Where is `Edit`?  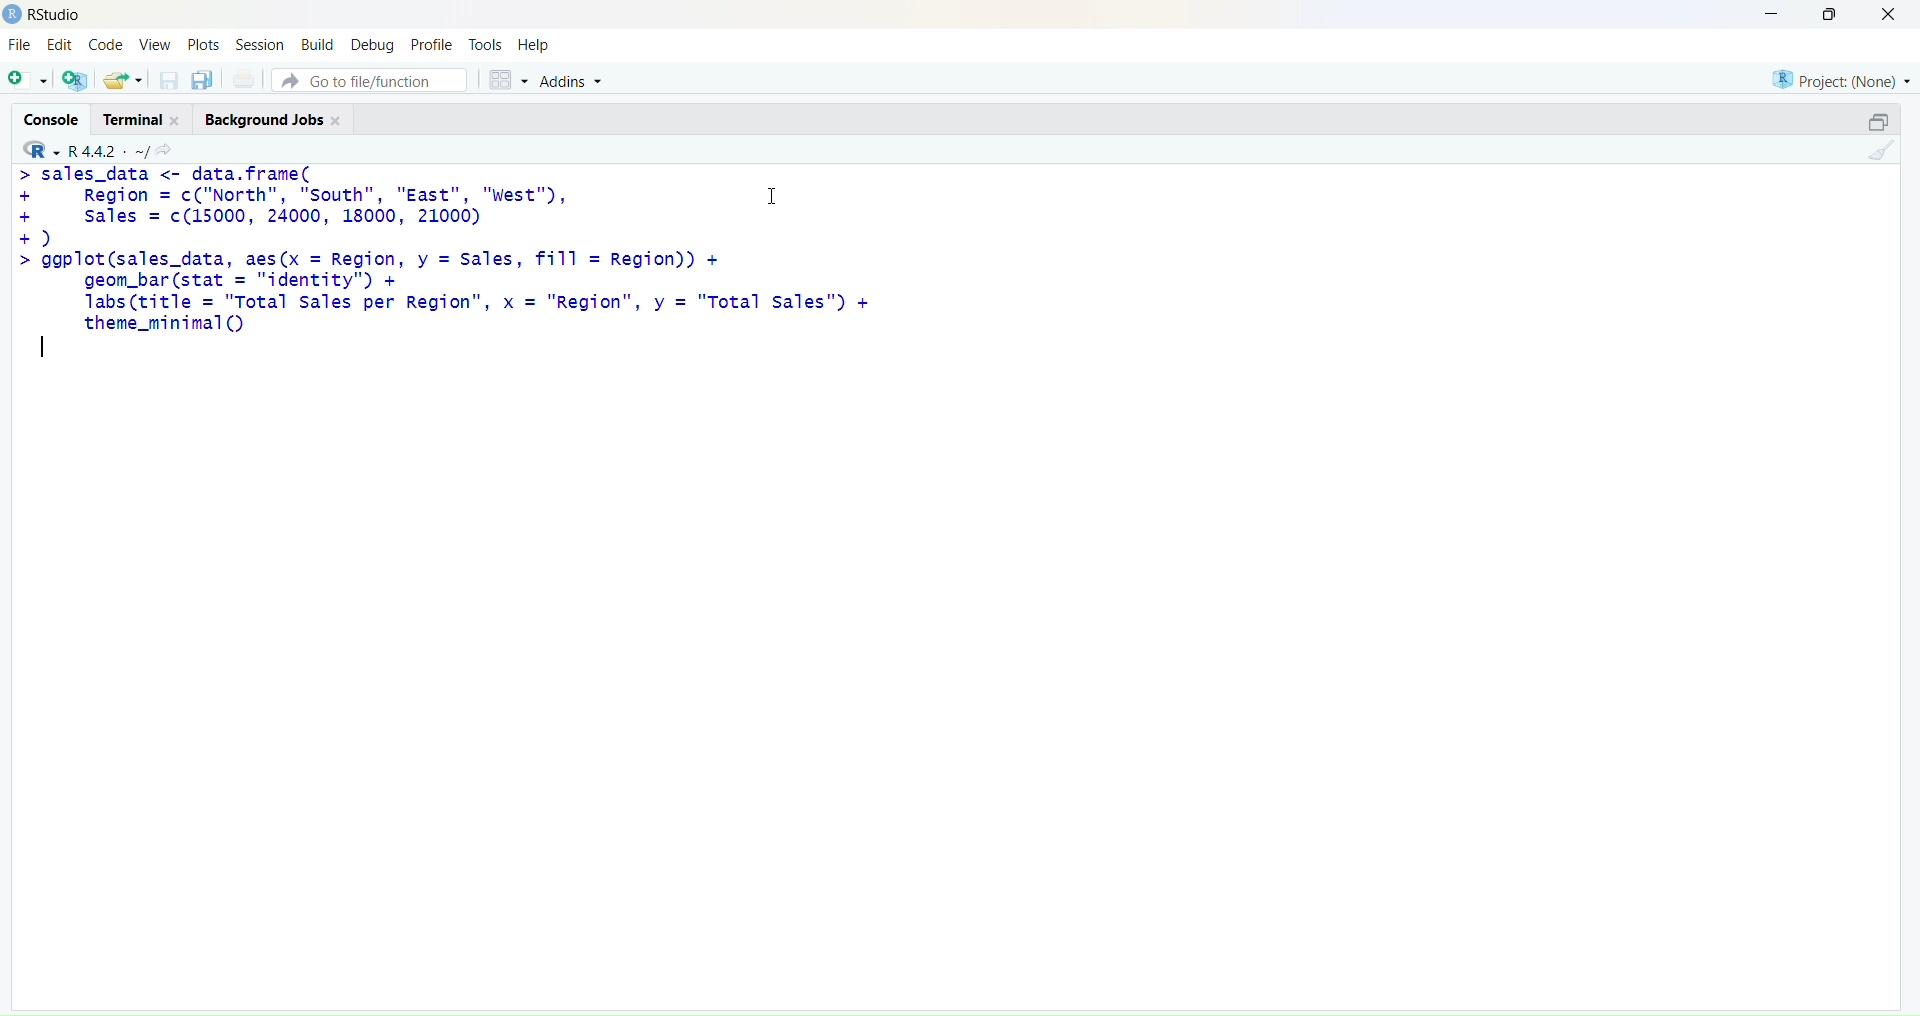 Edit is located at coordinates (58, 47).